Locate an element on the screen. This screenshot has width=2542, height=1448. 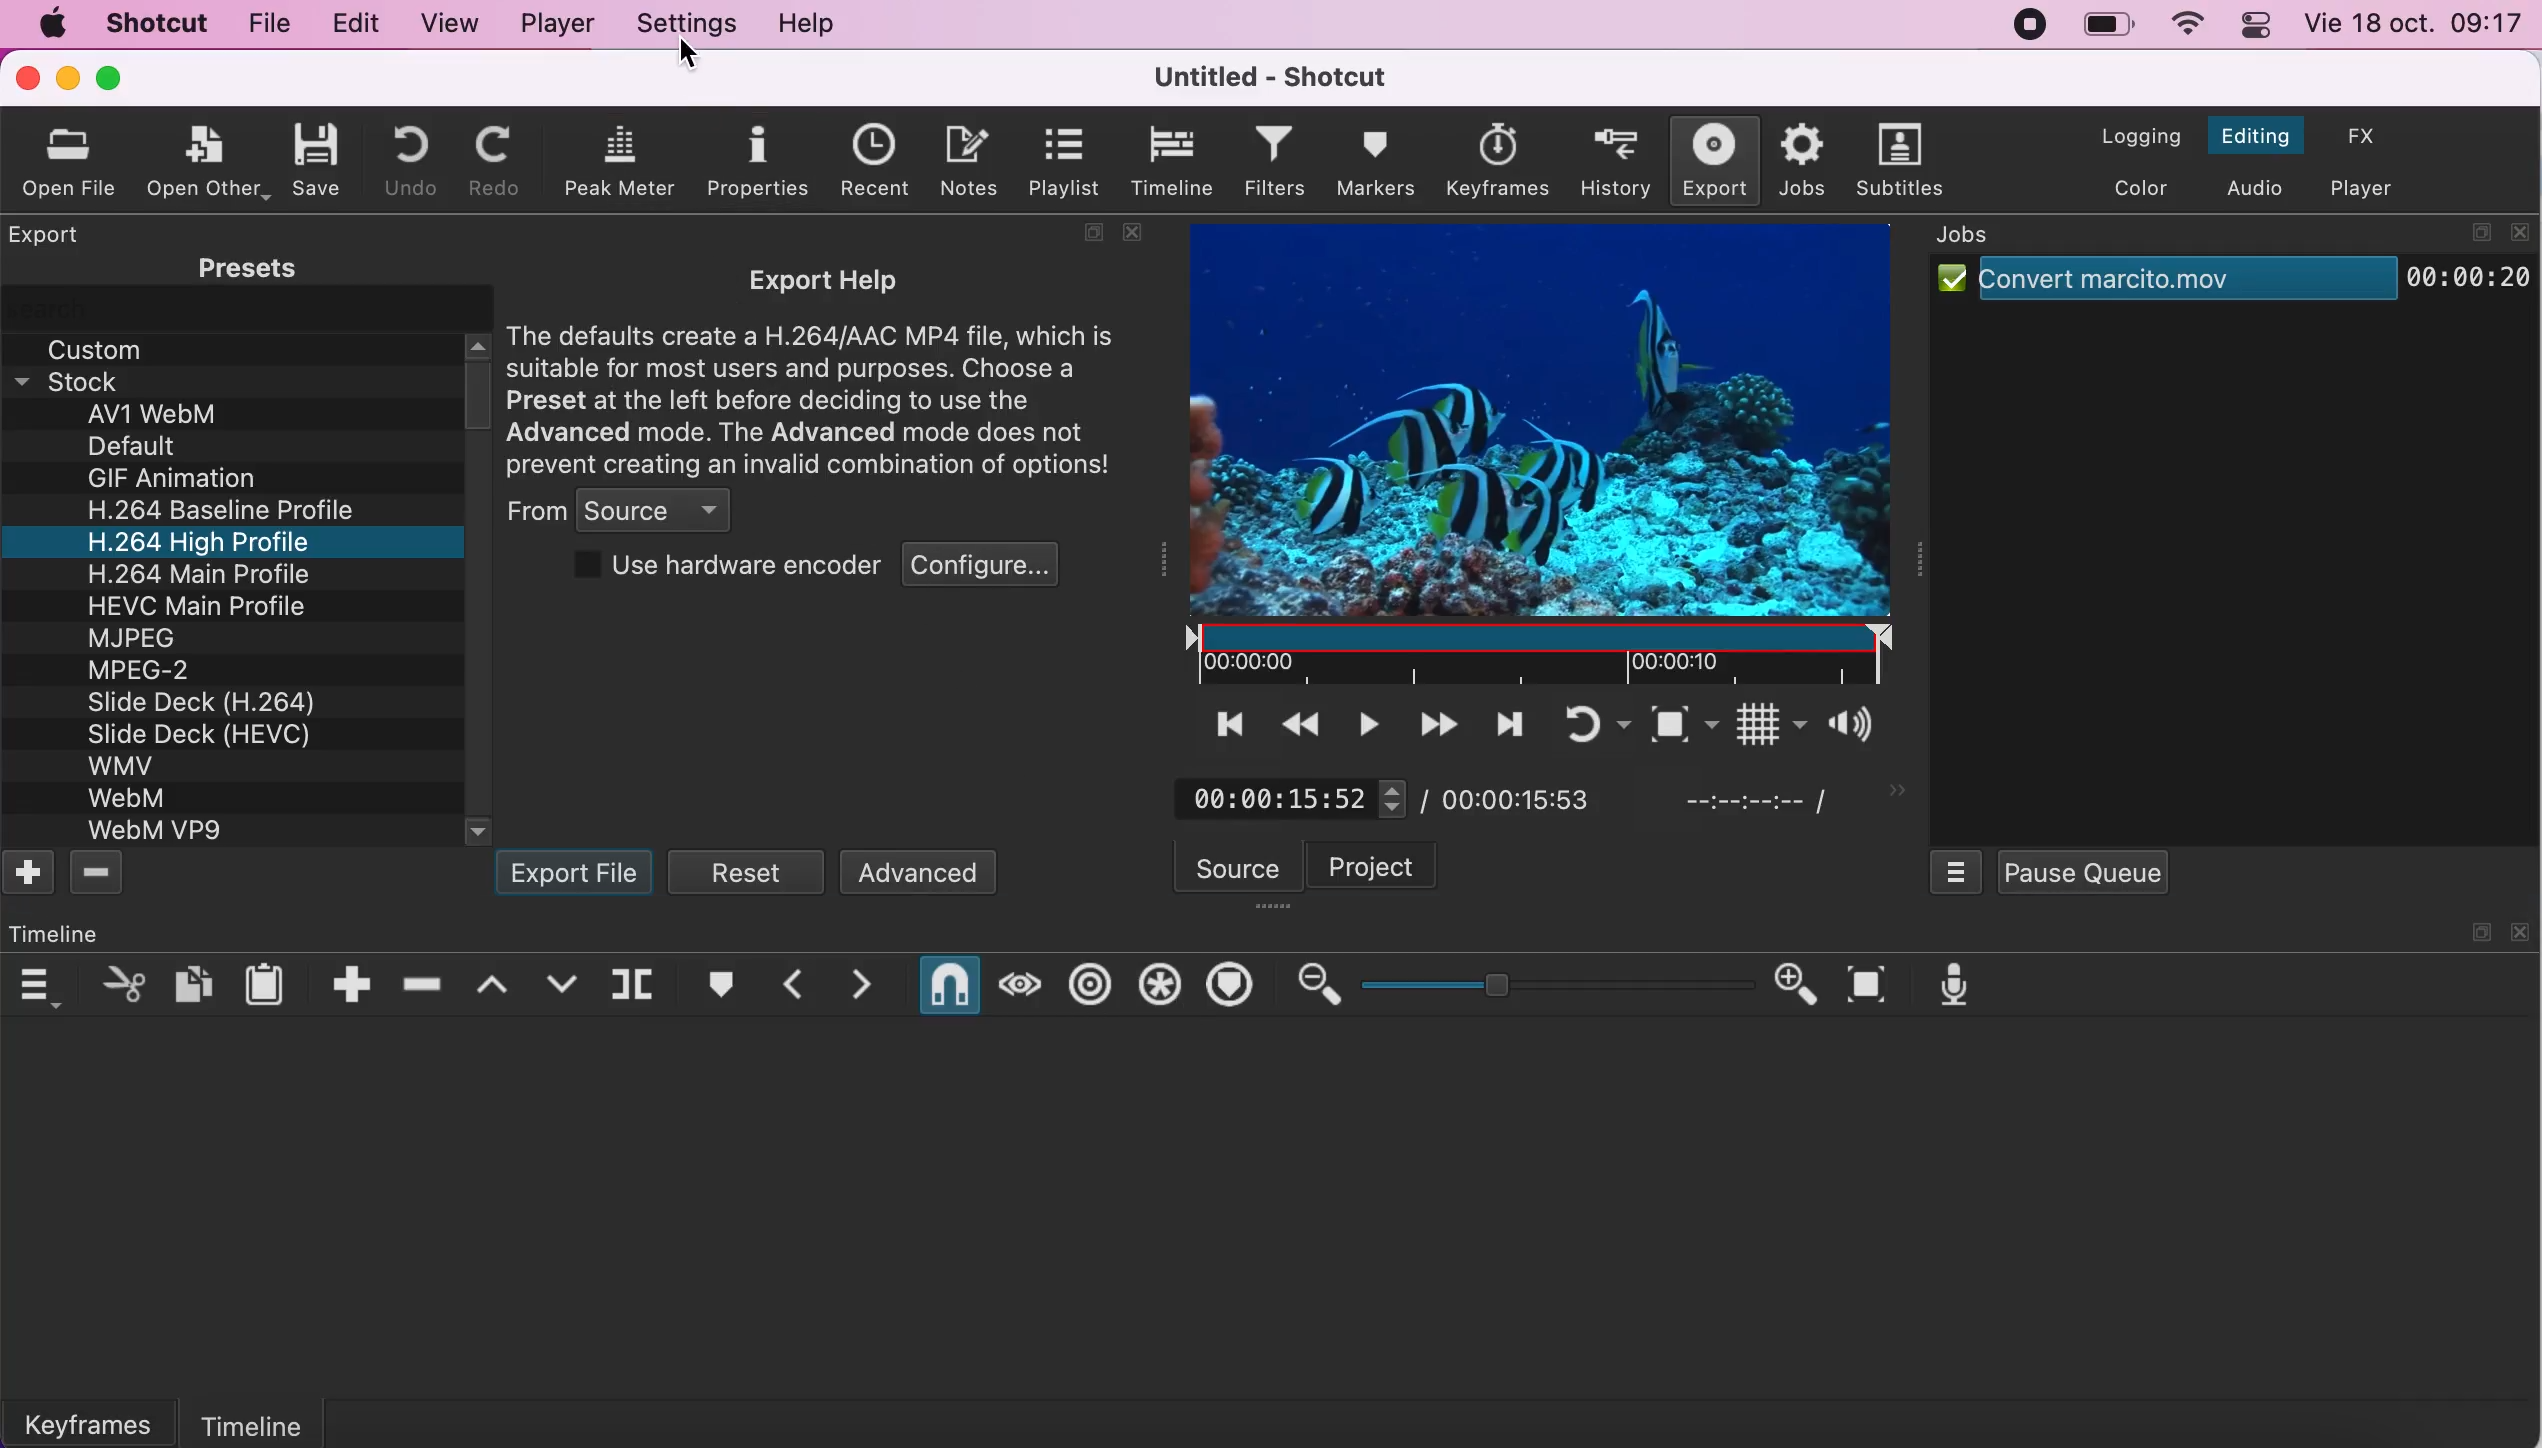
file is located at coordinates (265, 24).